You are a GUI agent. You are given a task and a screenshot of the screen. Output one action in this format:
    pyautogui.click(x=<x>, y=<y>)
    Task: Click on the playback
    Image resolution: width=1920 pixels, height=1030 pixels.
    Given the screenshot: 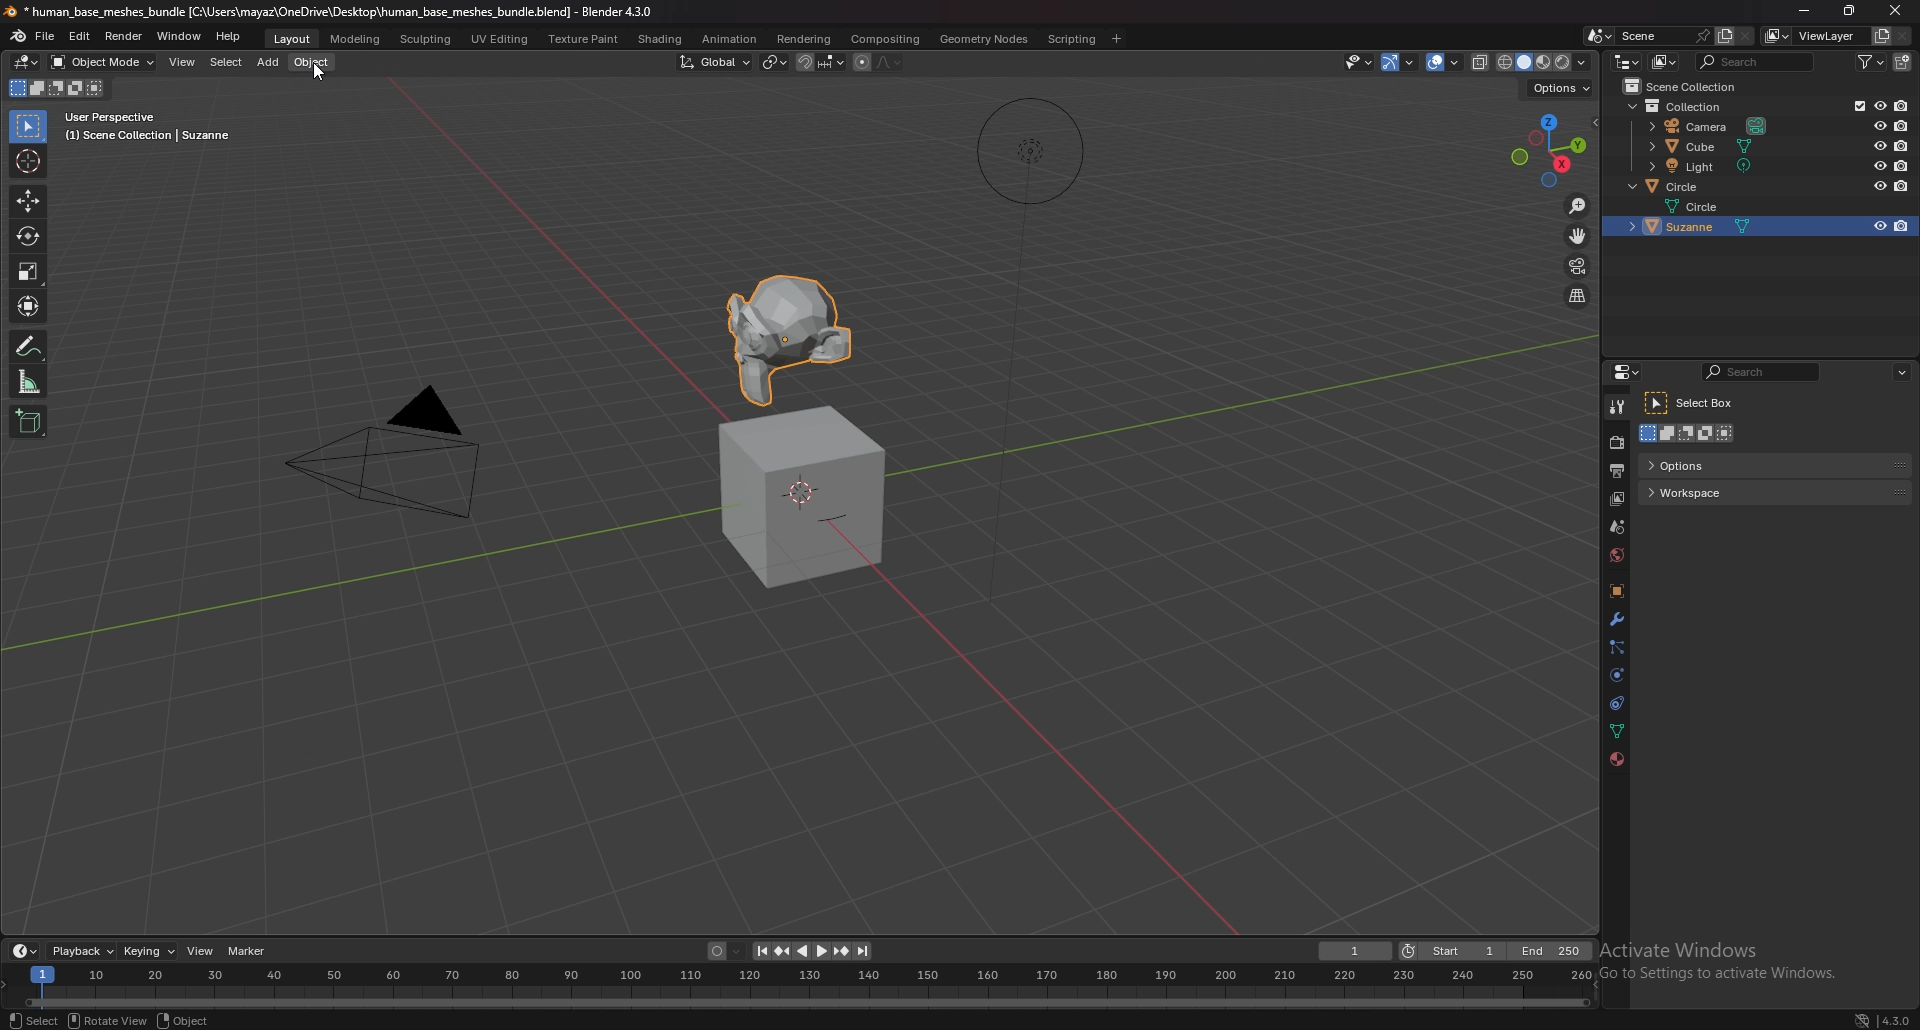 What is the action you would take?
    pyautogui.click(x=81, y=952)
    